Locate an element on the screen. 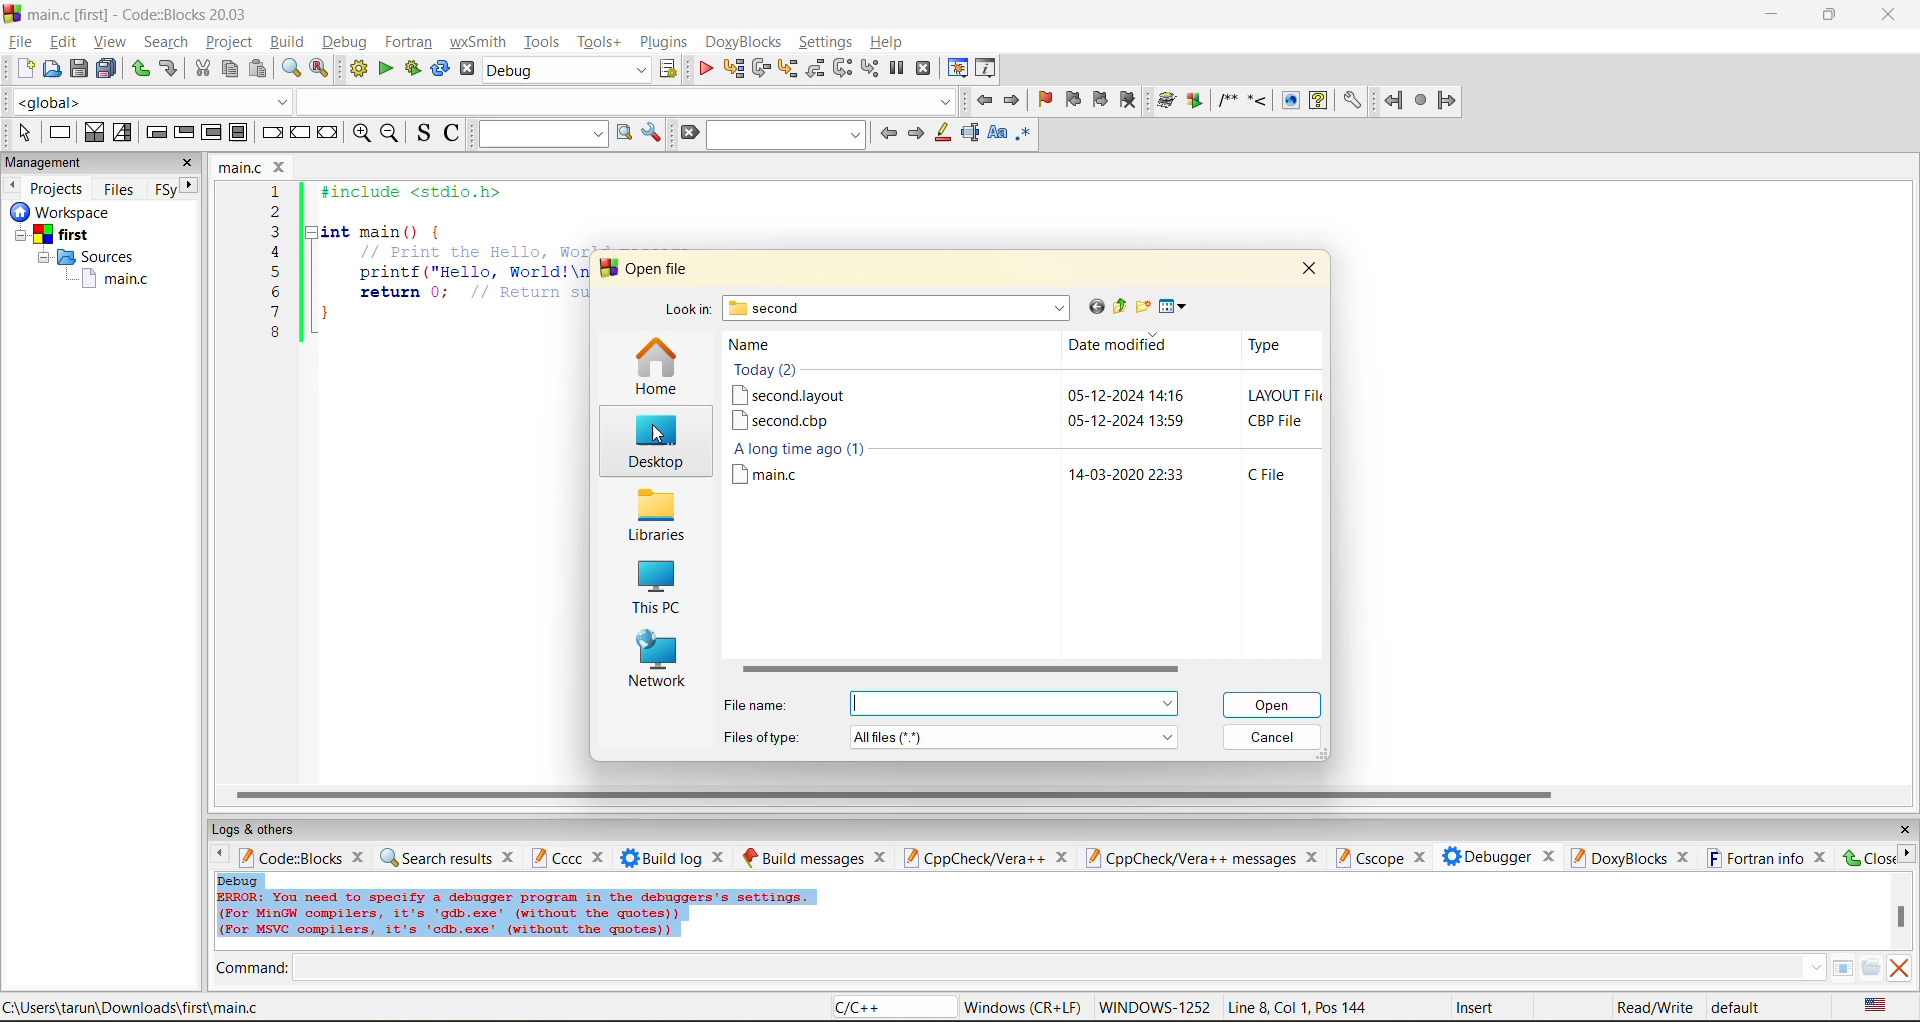  default is located at coordinates (1738, 1006).